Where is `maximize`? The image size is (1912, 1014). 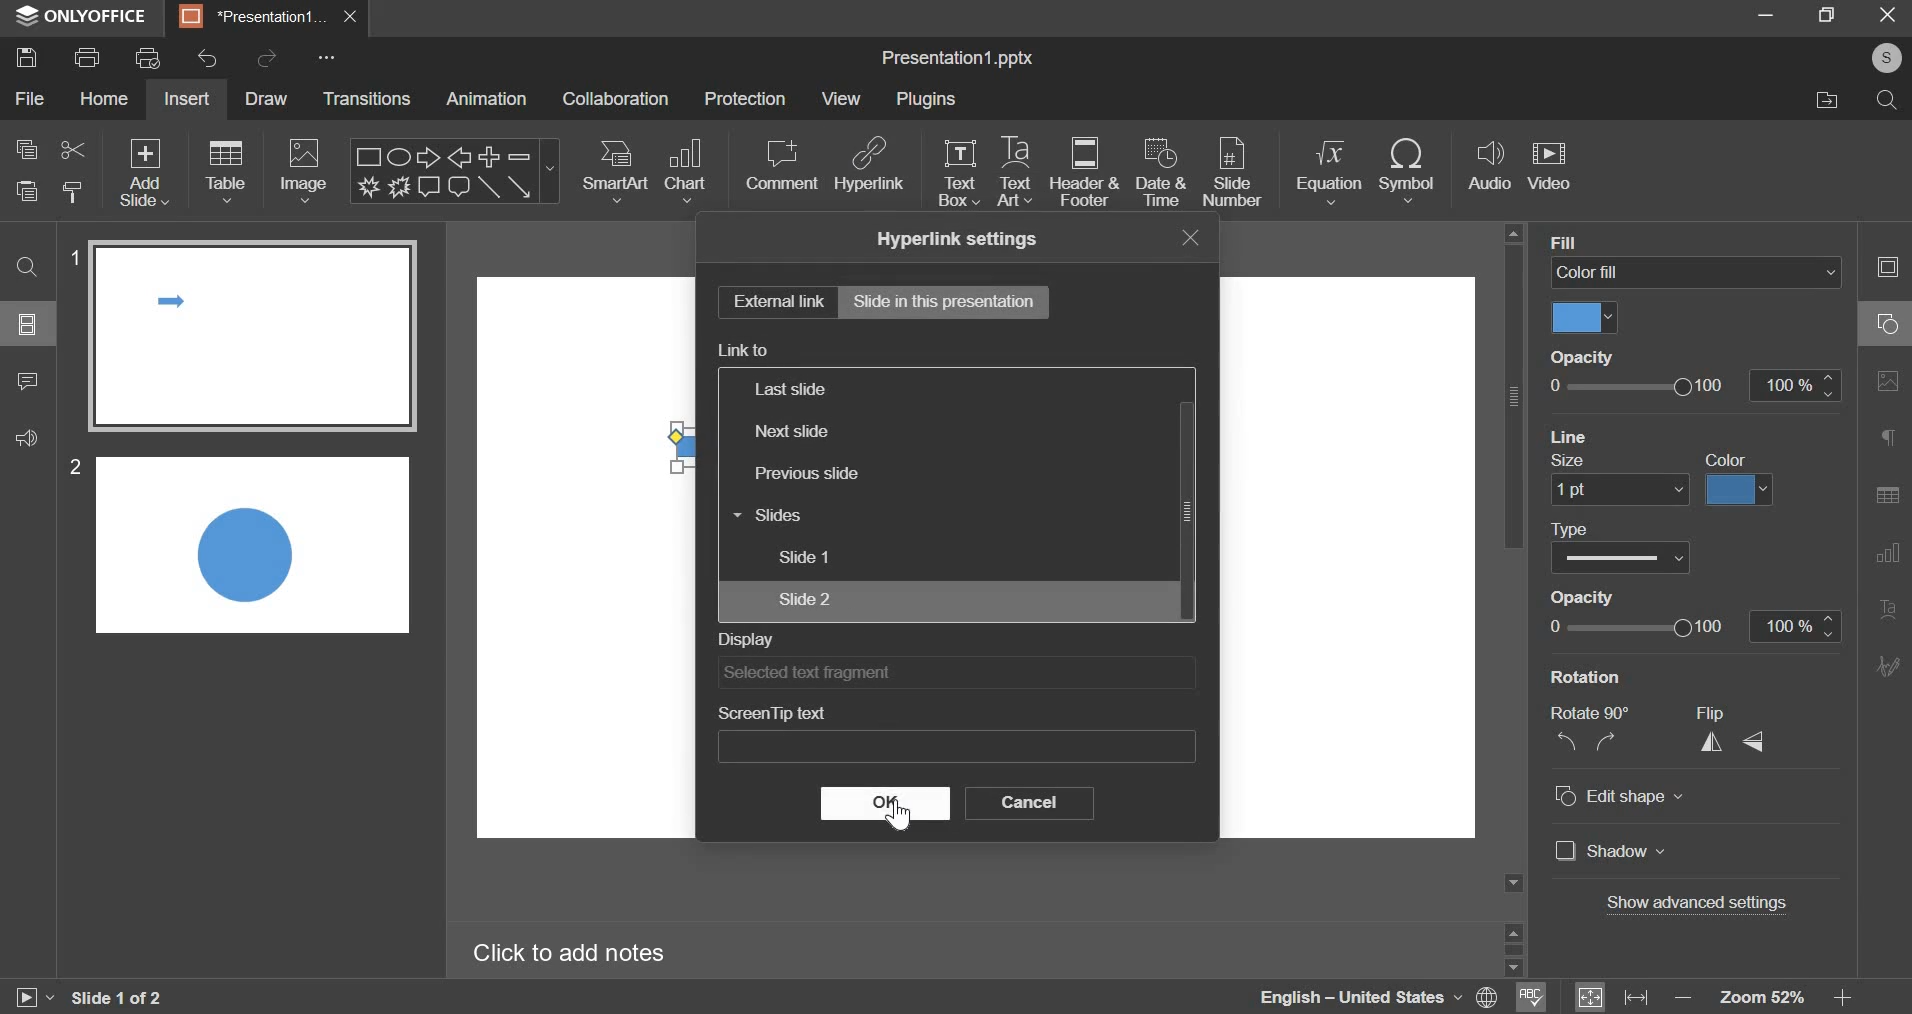
maximize is located at coordinates (1827, 14).